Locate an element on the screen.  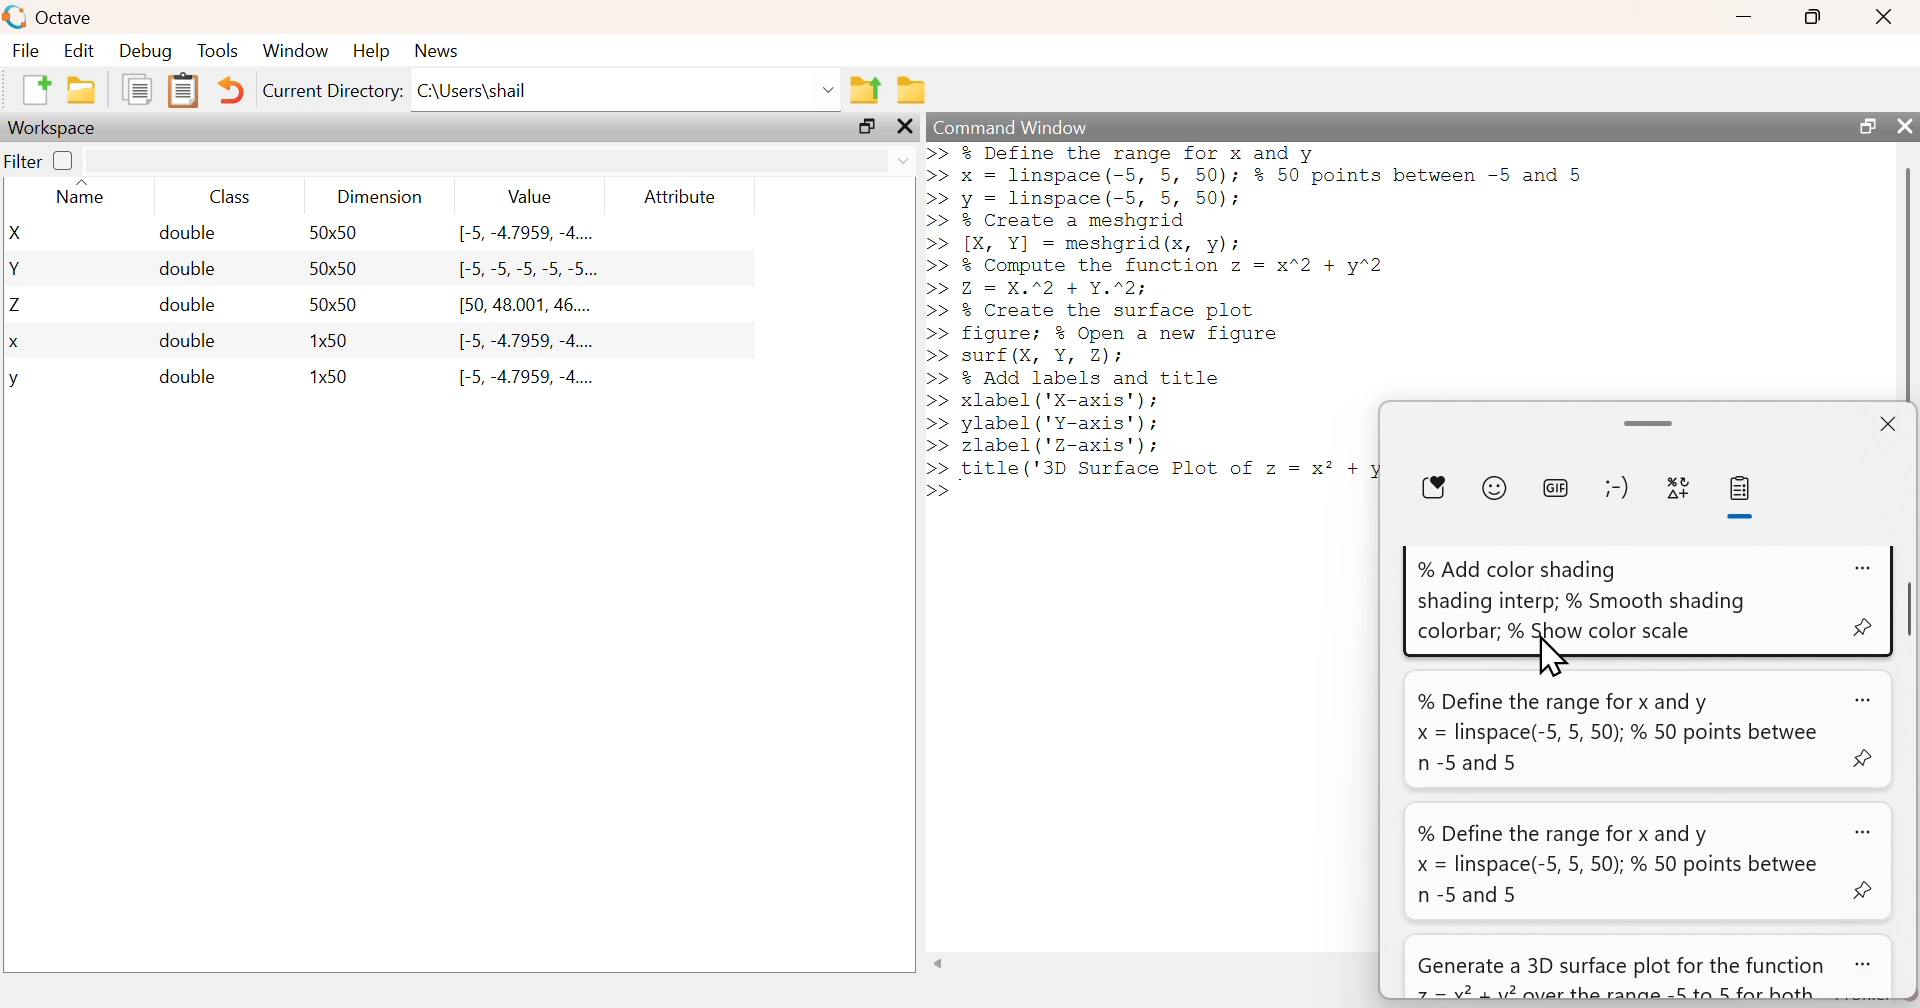
close is located at coordinates (905, 127).